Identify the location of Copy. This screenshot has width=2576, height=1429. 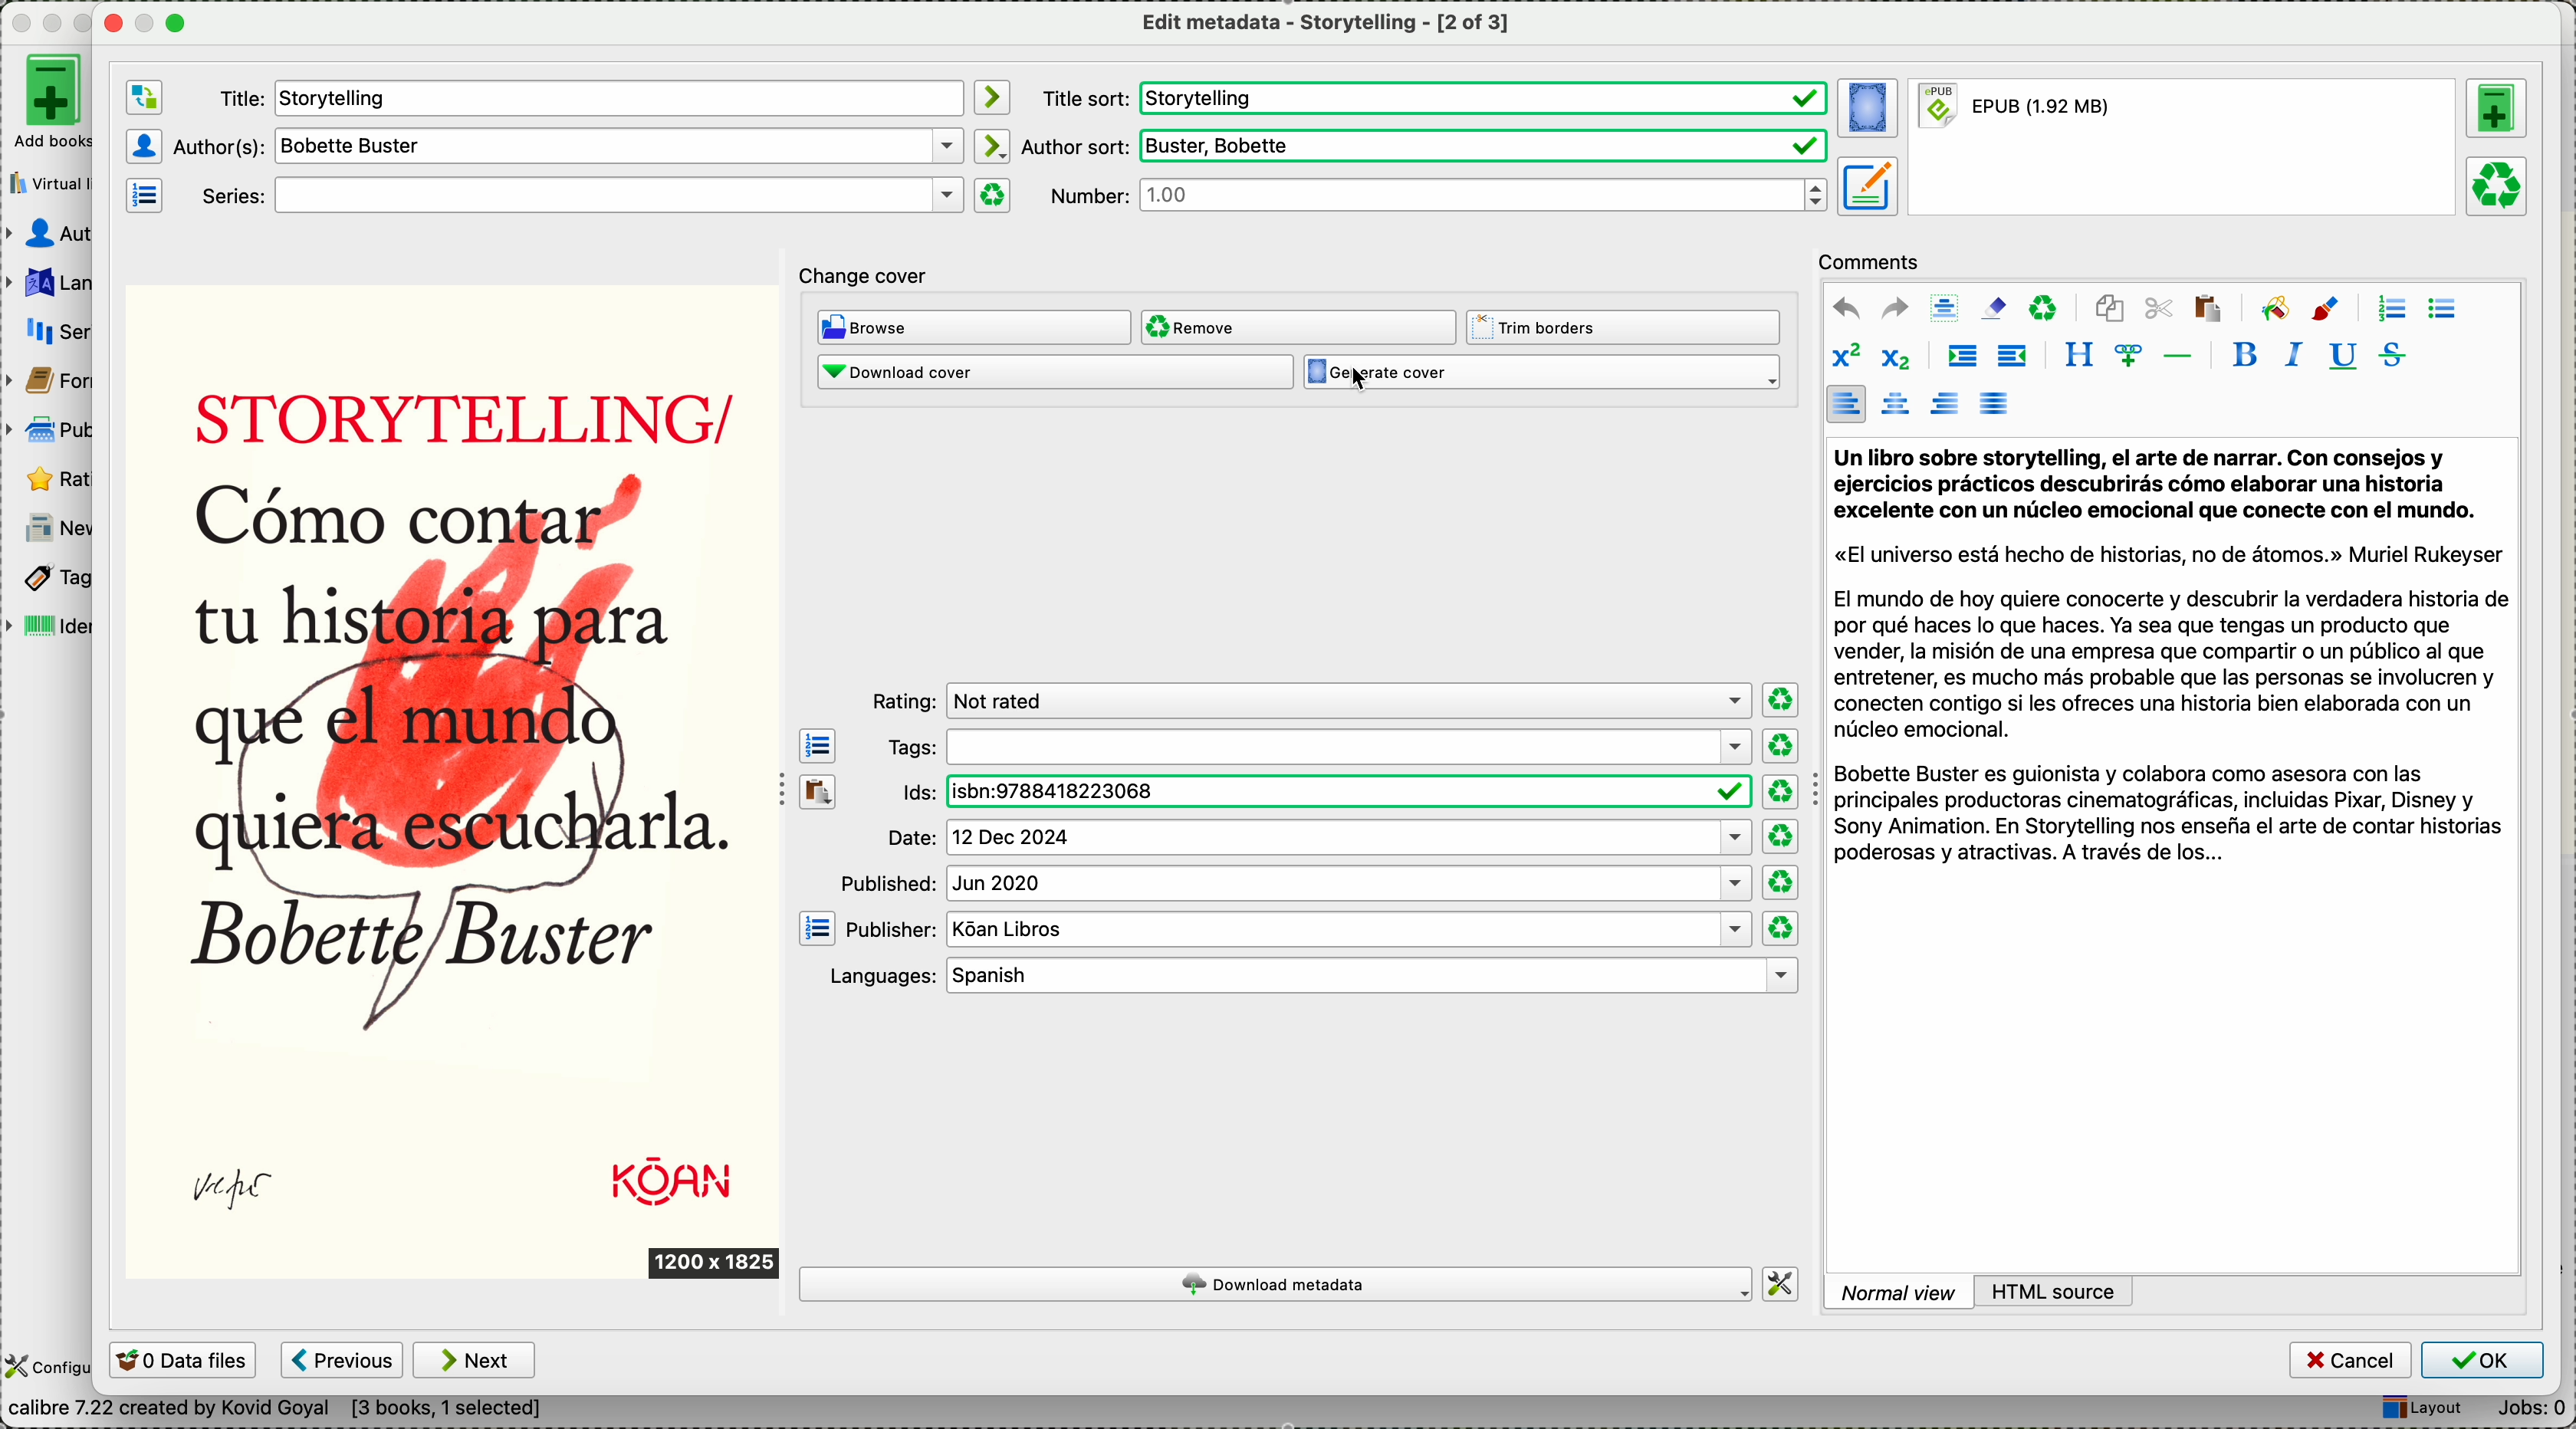
(816, 840).